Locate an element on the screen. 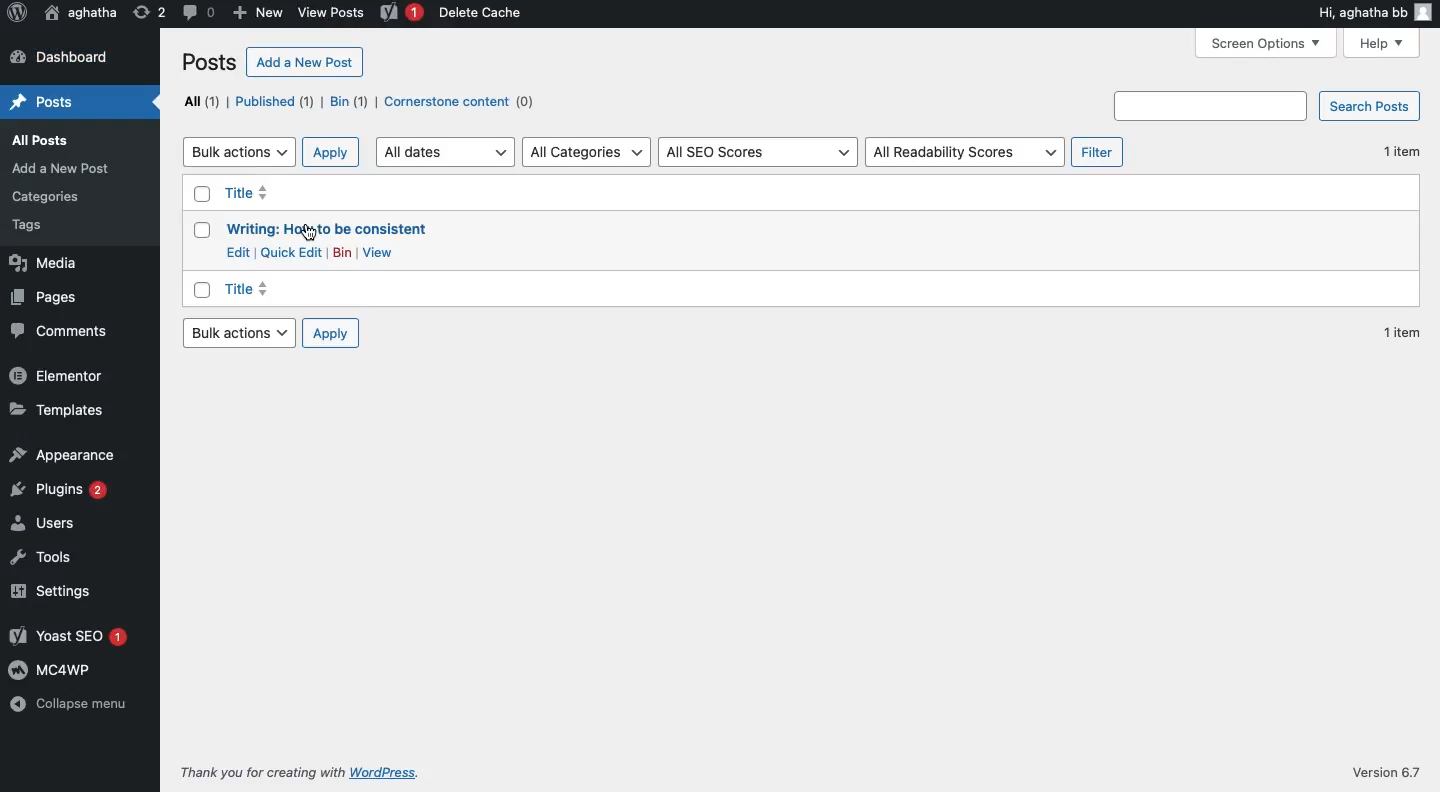 The width and height of the screenshot is (1440, 792). Cornerstone content (0) is located at coordinates (471, 101).